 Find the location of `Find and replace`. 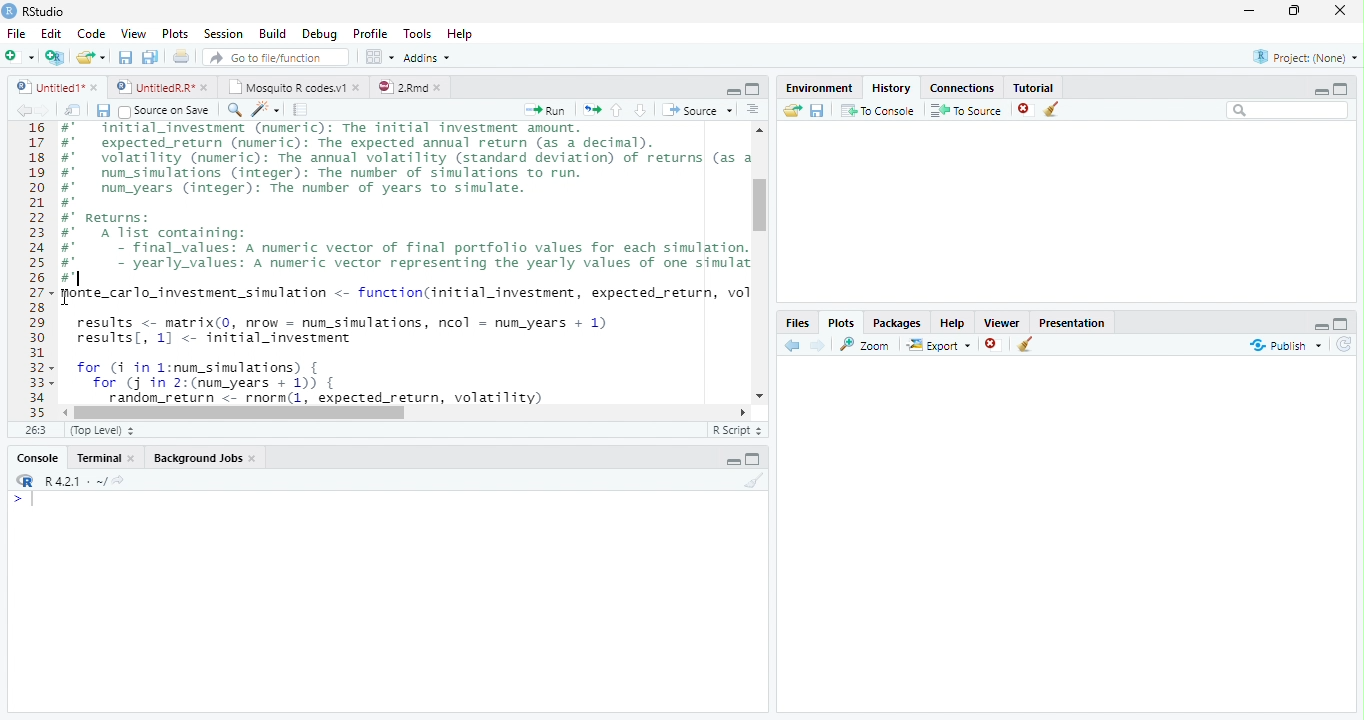

Find and replace is located at coordinates (235, 110).